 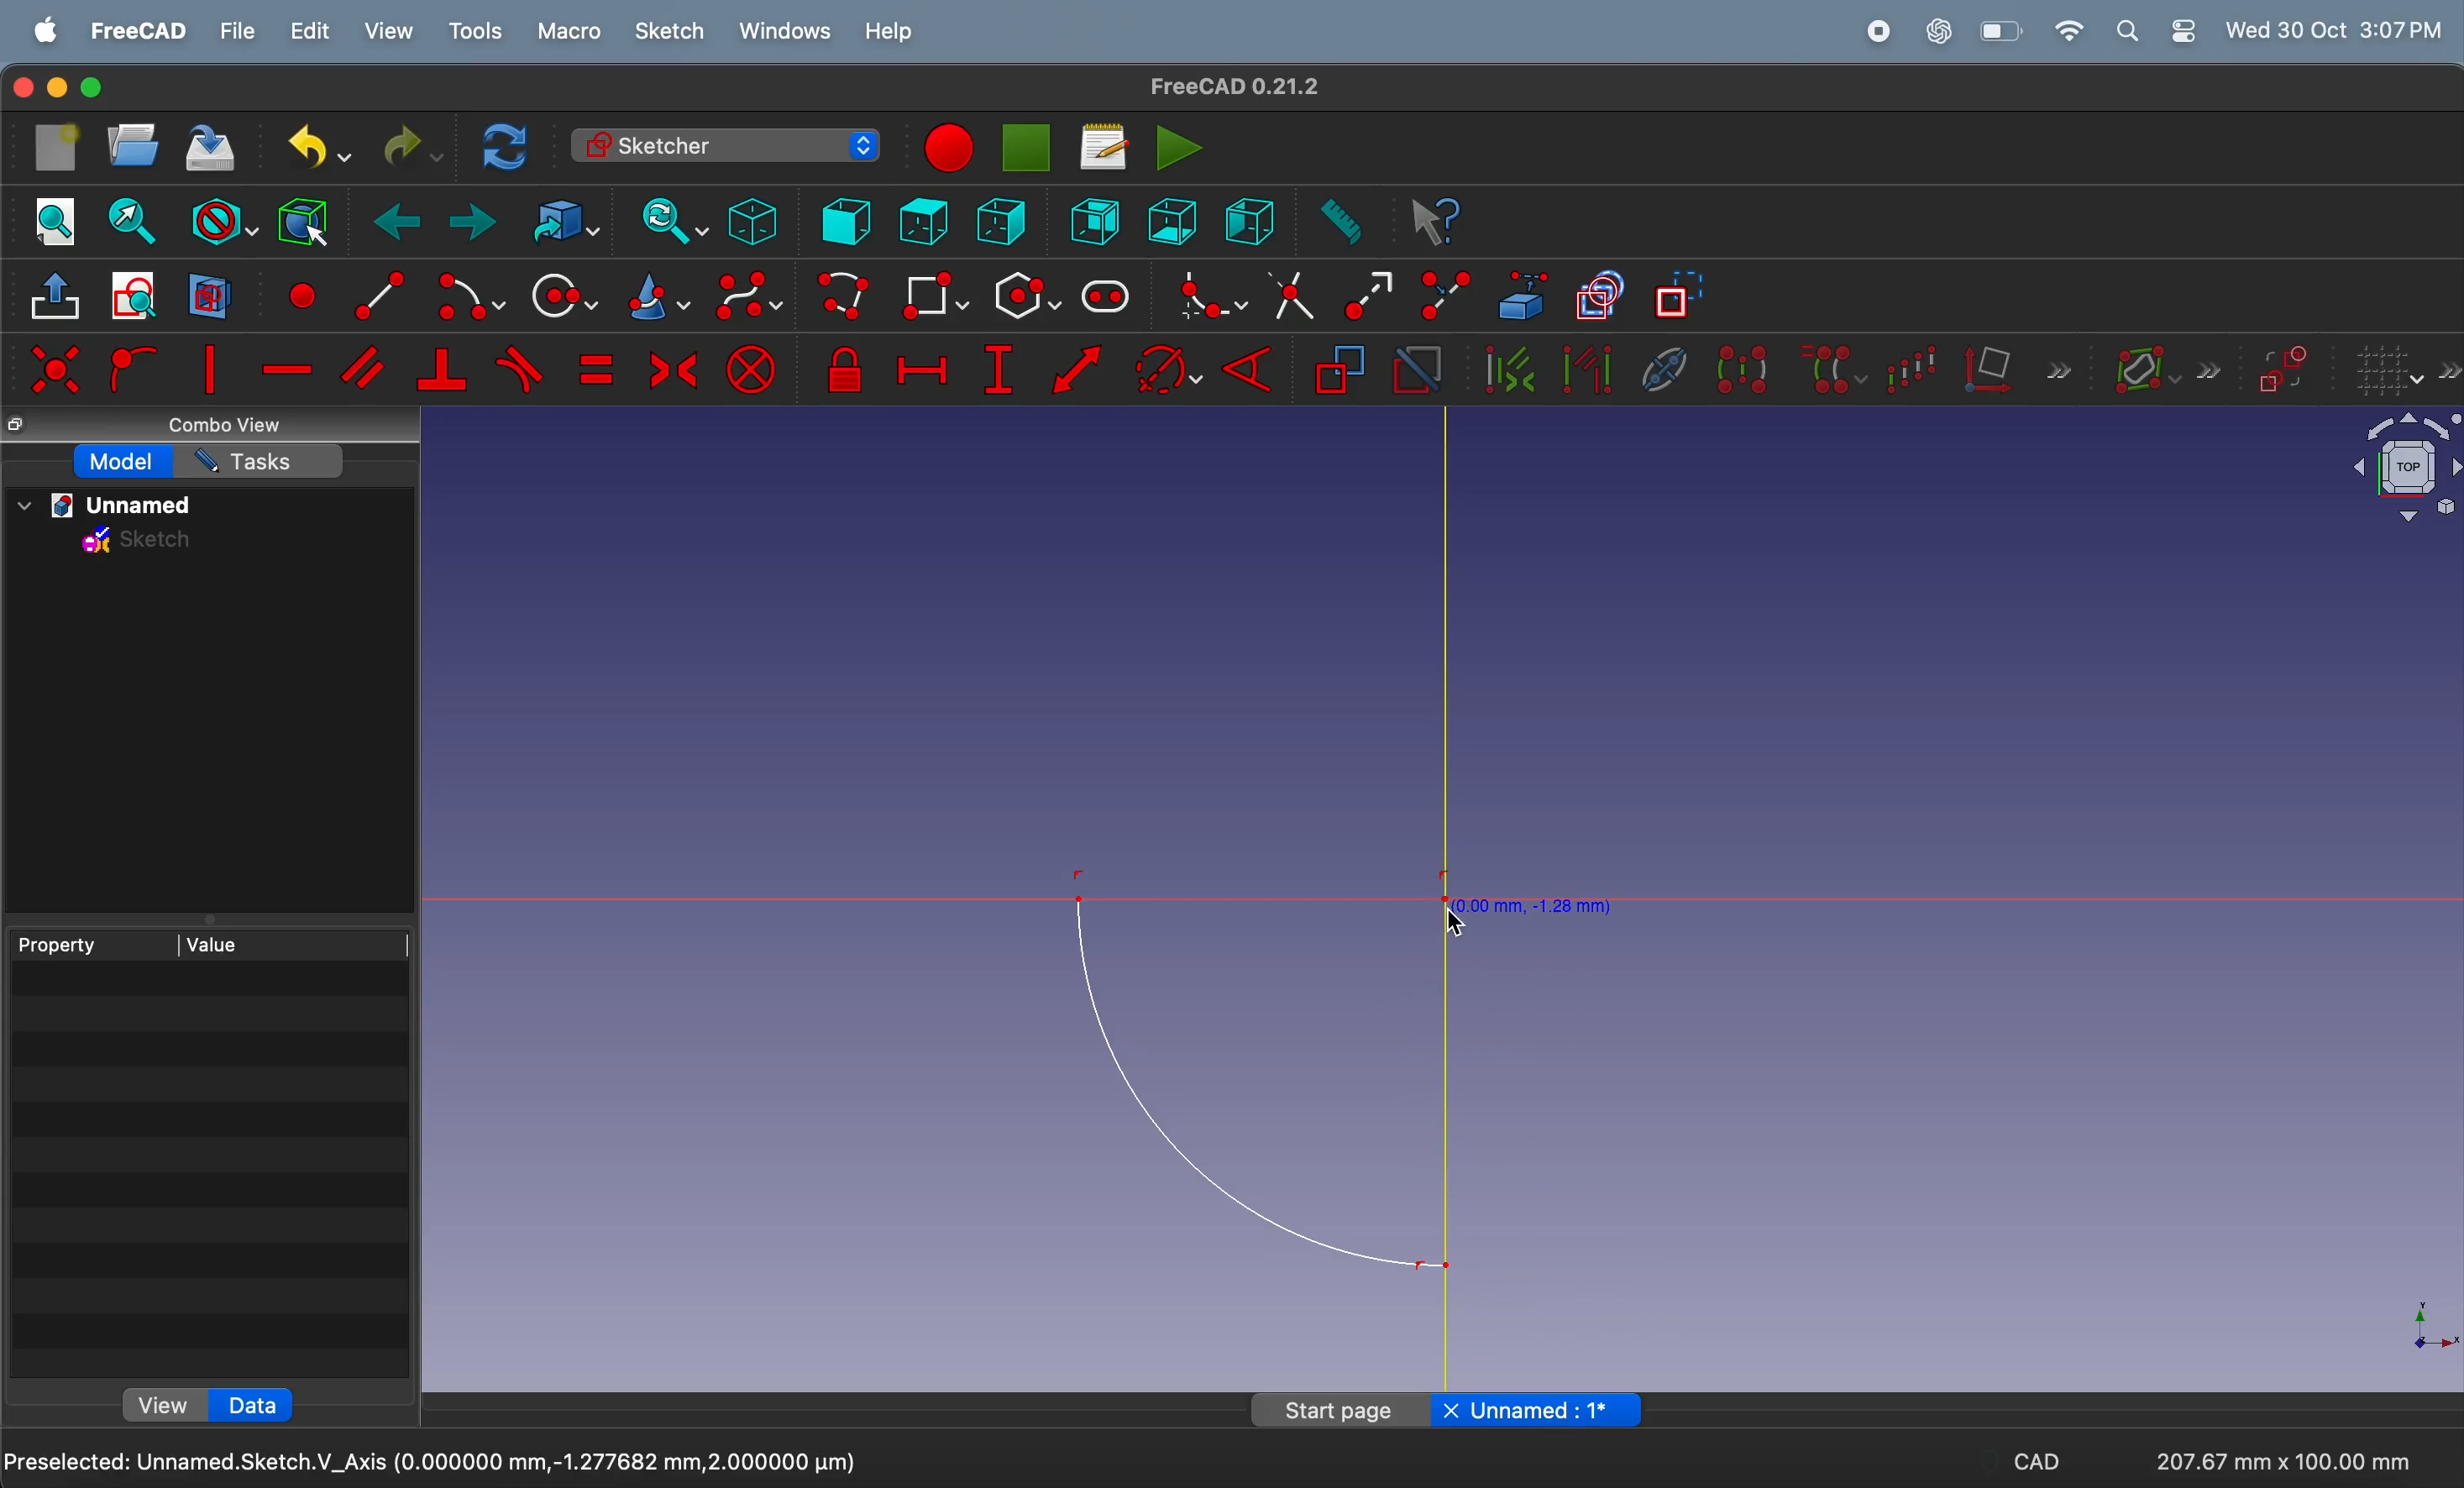 What do you see at coordinates (2340, 28) in the screenshot?
I see `Wed 30 Oct 3:07PM` at bounding box center [2340, 28].